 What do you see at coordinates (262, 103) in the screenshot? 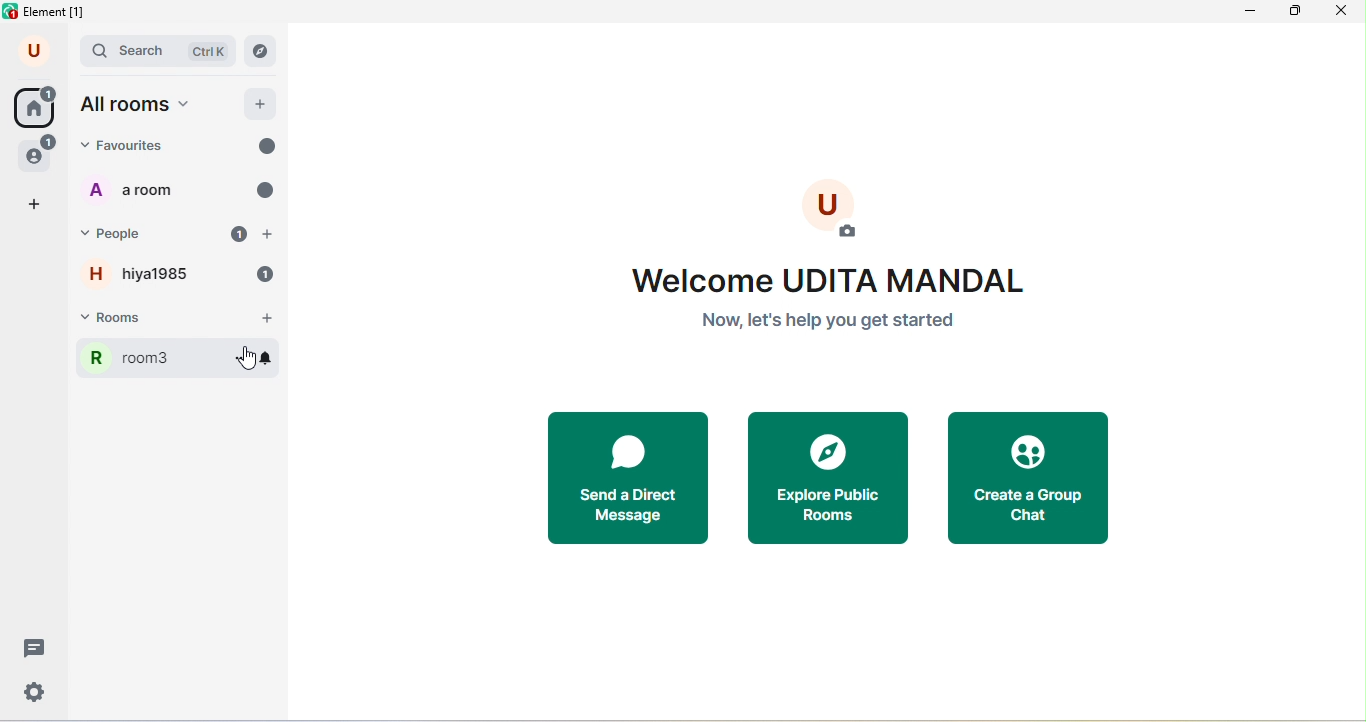
I see `add` at bounding box center [262, 103].